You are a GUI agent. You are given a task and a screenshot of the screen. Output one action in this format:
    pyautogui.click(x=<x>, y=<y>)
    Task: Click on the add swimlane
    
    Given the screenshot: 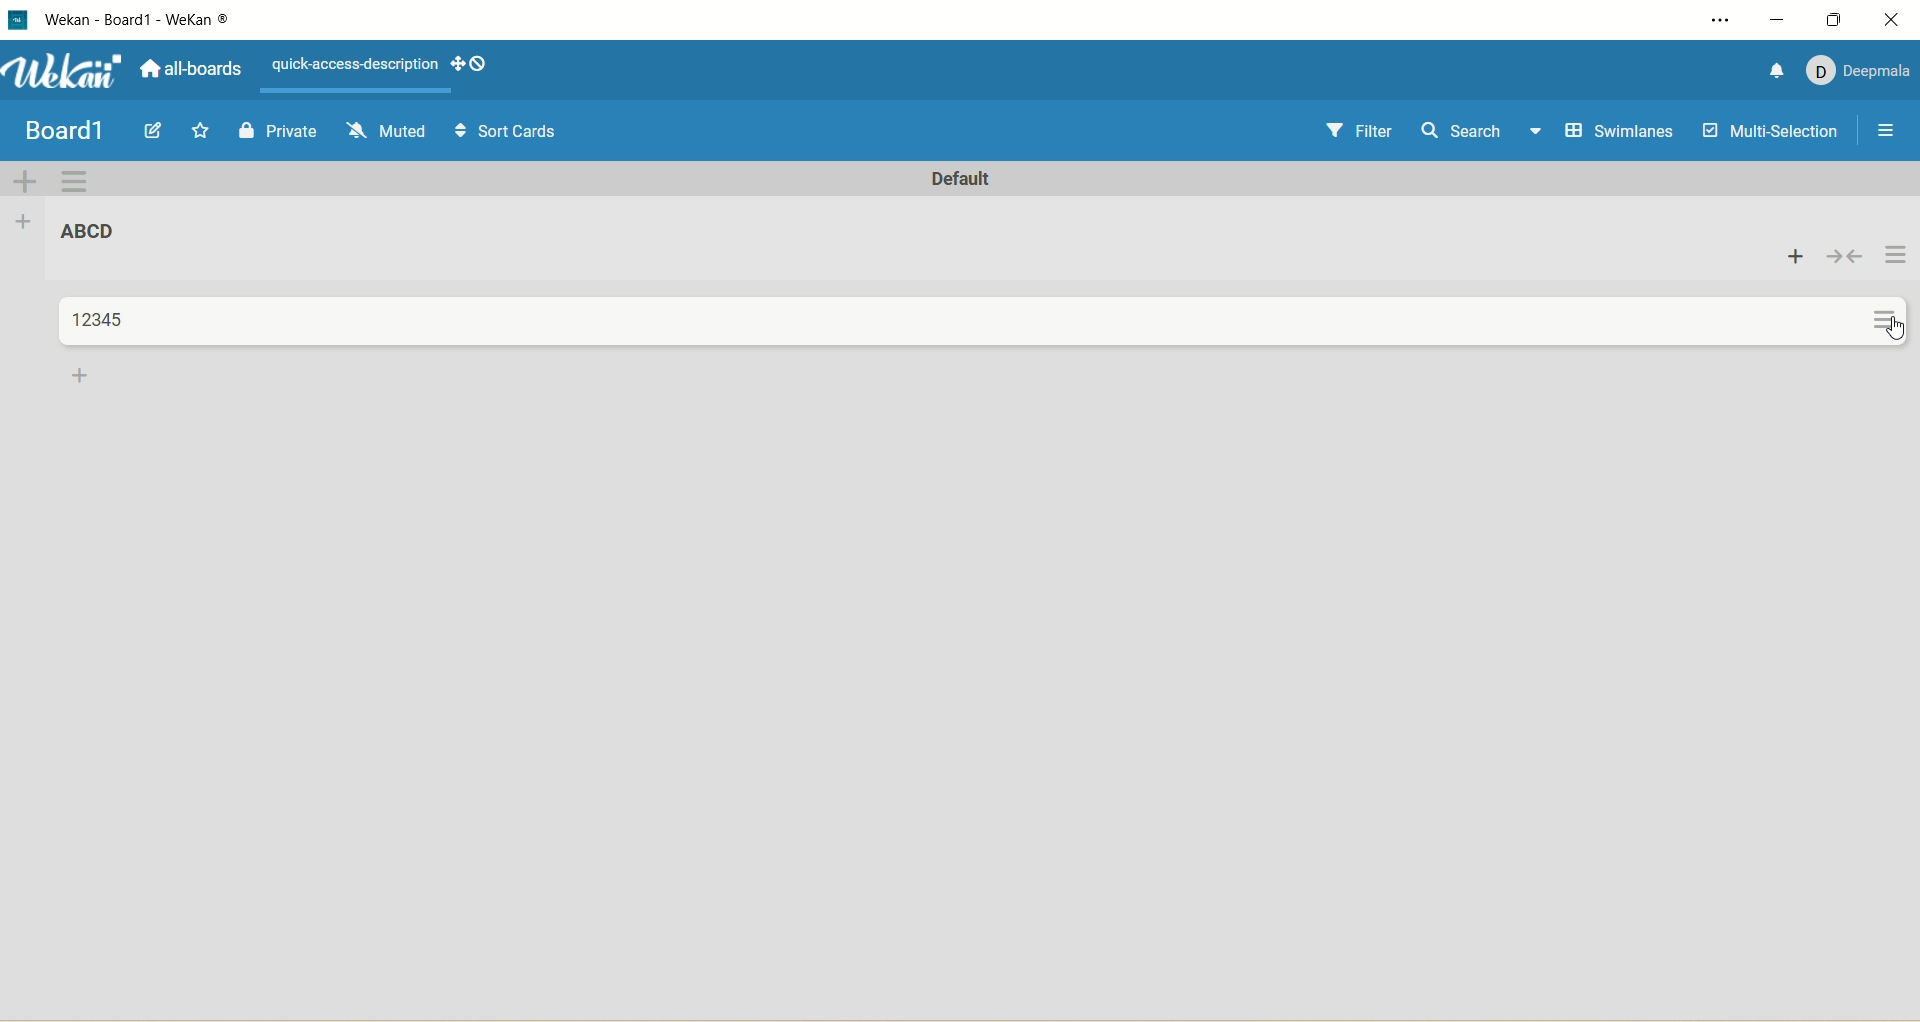 What is the action you would take?
    pyautogui.click(x=27, y=180)
    